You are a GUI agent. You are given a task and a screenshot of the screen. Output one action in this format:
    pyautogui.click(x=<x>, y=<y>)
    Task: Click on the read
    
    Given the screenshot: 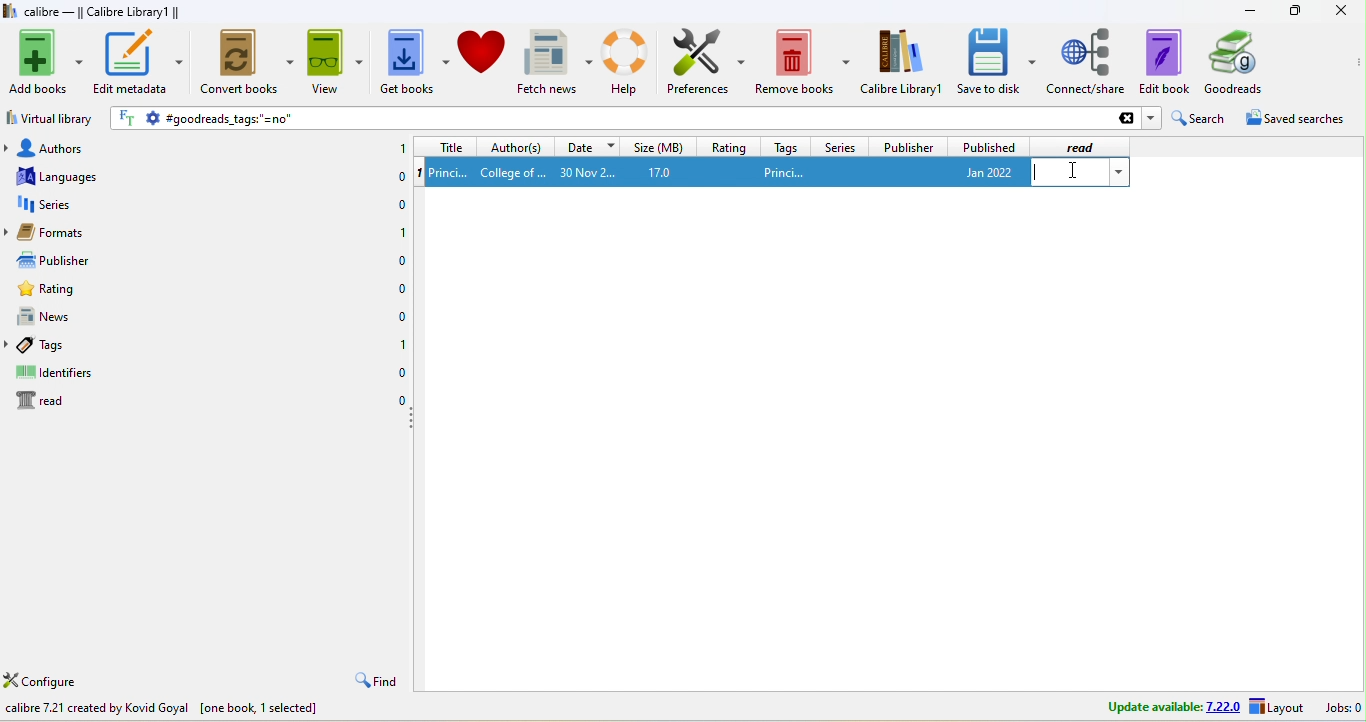 What is the action you would take?
    pyautogui.click(x=1086, y=146)
    